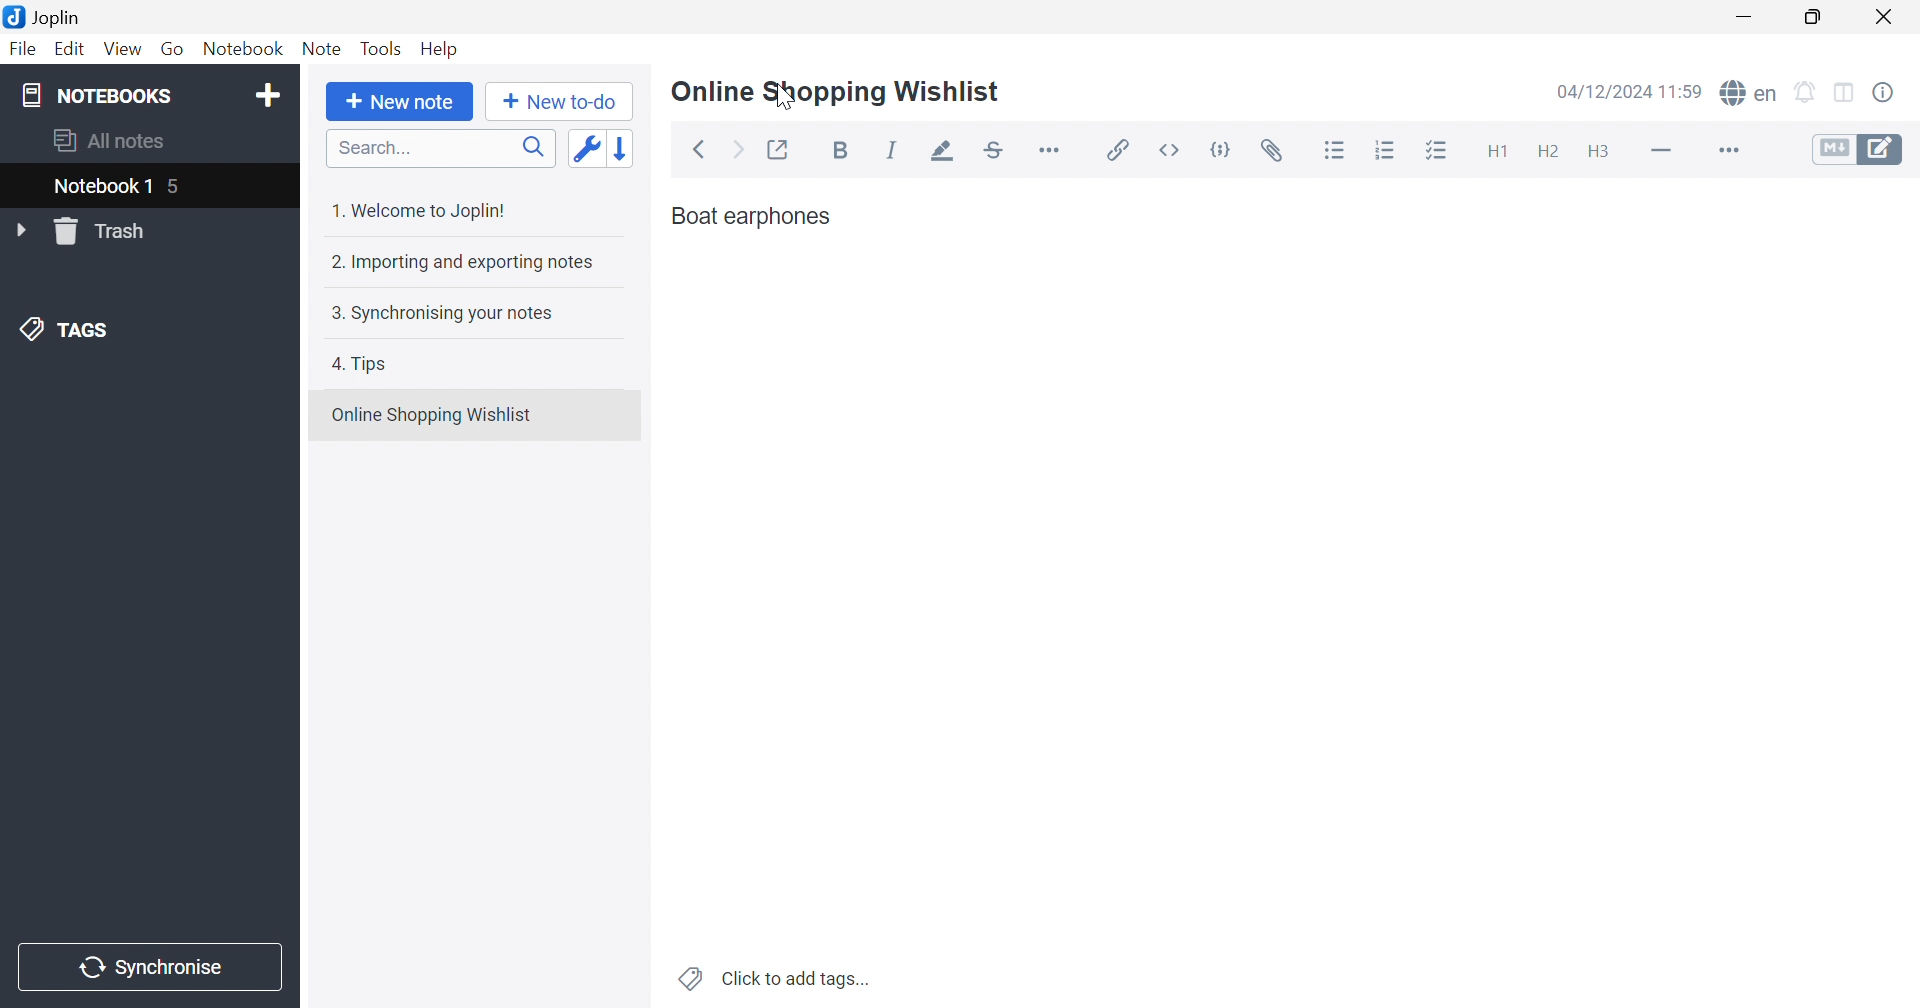 Image resolution: width=1920 pixels, height=1008 pixels. I want to click on Note, so click(321, 51).